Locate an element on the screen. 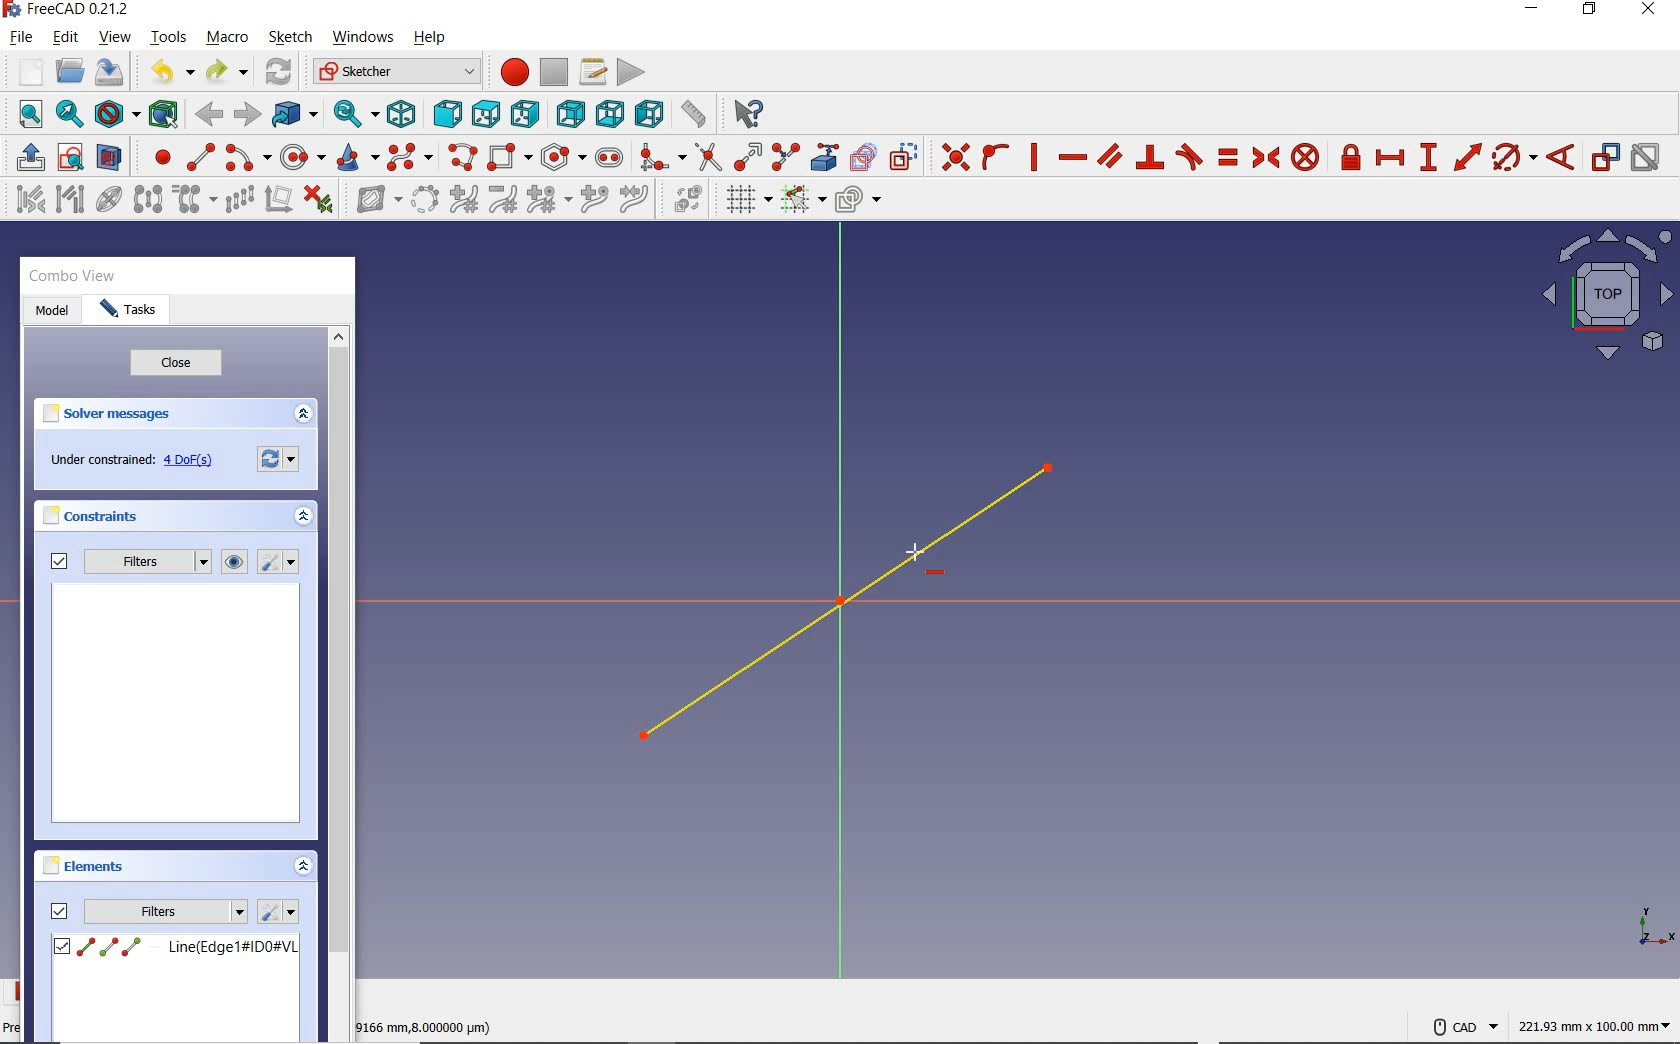  DECREASE B-SPLINE DEGREE is located at coordinates (502, 198).